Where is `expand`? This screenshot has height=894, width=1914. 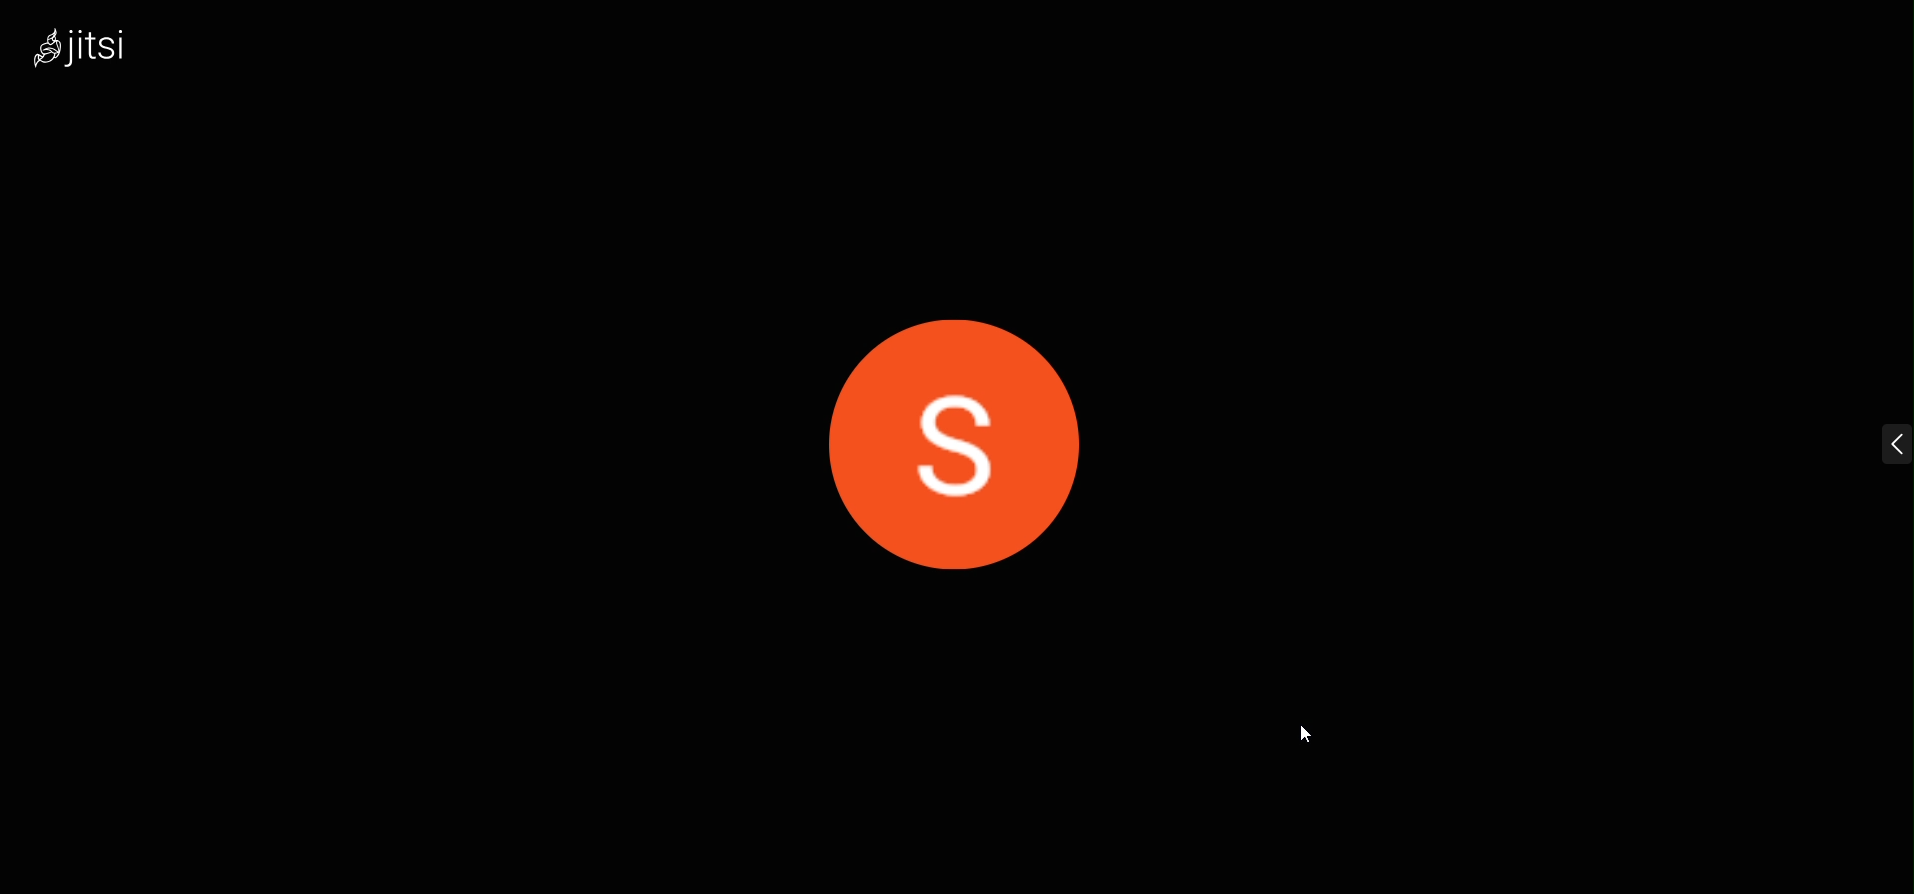
expand is located at coordinates (1867, 457).